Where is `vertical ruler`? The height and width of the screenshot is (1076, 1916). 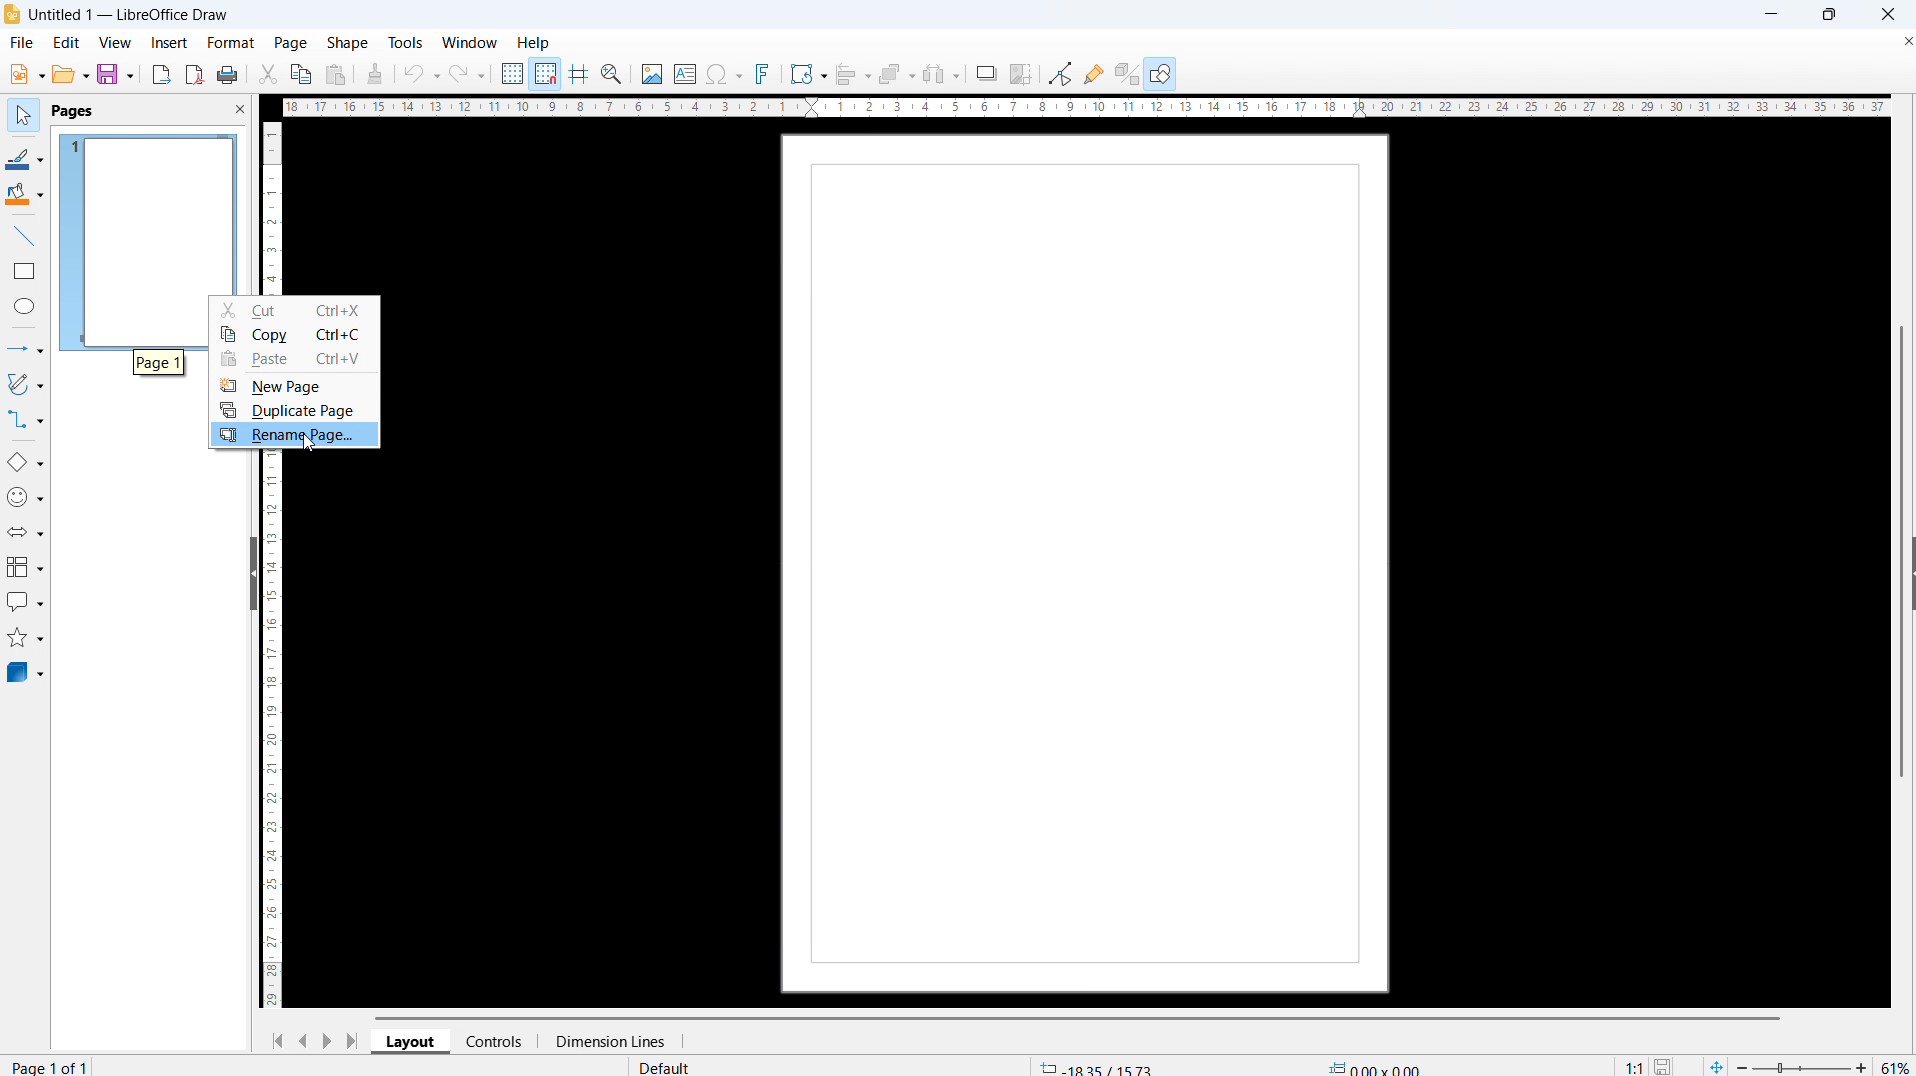 vertical ruler is located at coordinates (275, 734).